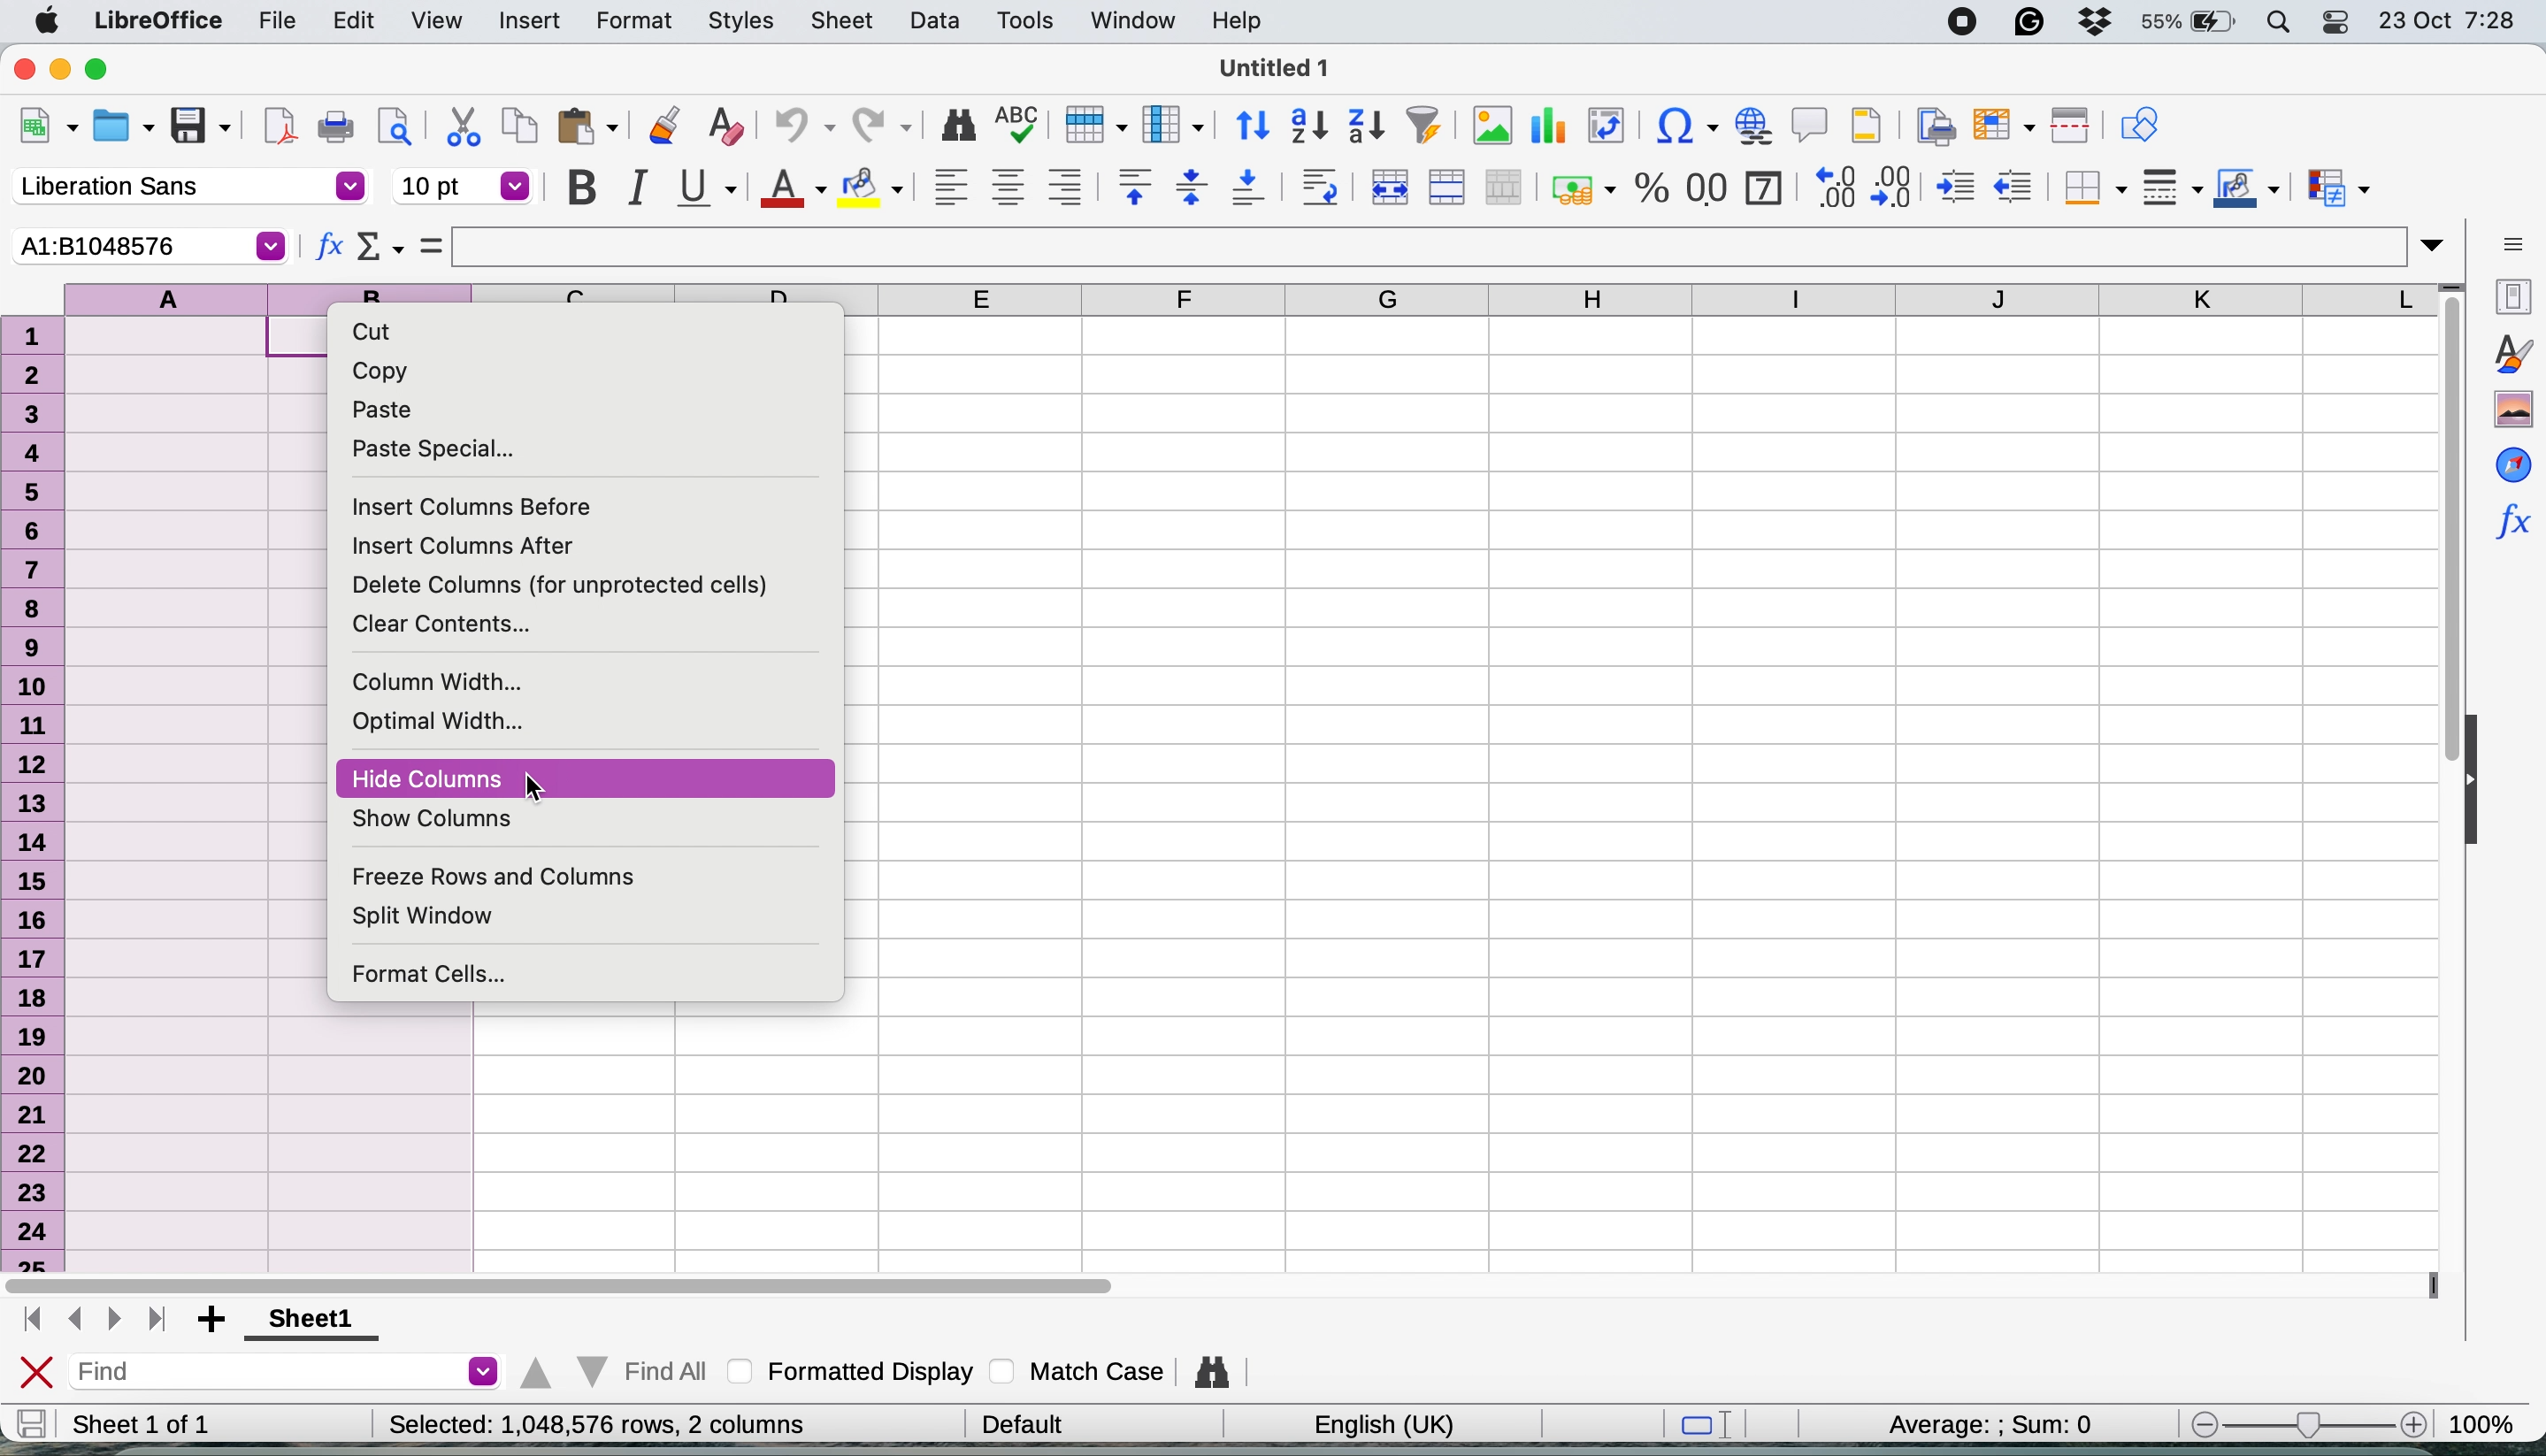 This screenshot has height=1456, width=2546. I want to click on spelling, so click(1018, 124).